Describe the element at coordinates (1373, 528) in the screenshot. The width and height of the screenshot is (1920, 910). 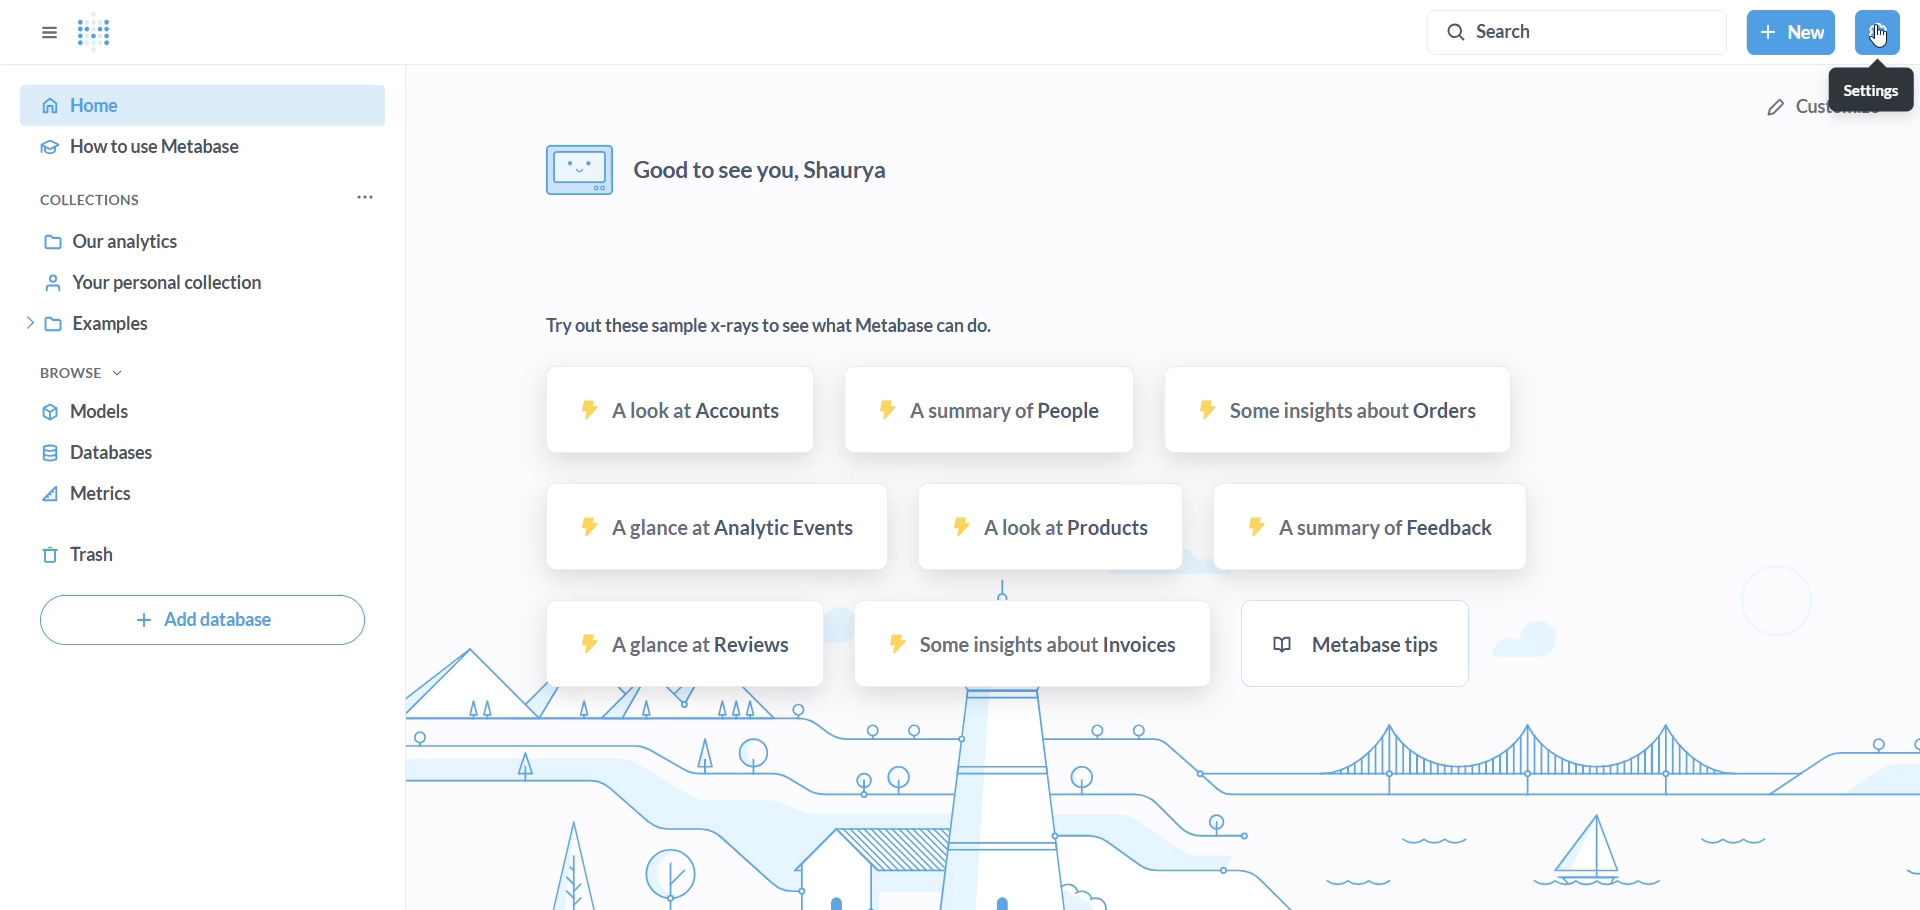
I see `A summary of Feedback` at that location.